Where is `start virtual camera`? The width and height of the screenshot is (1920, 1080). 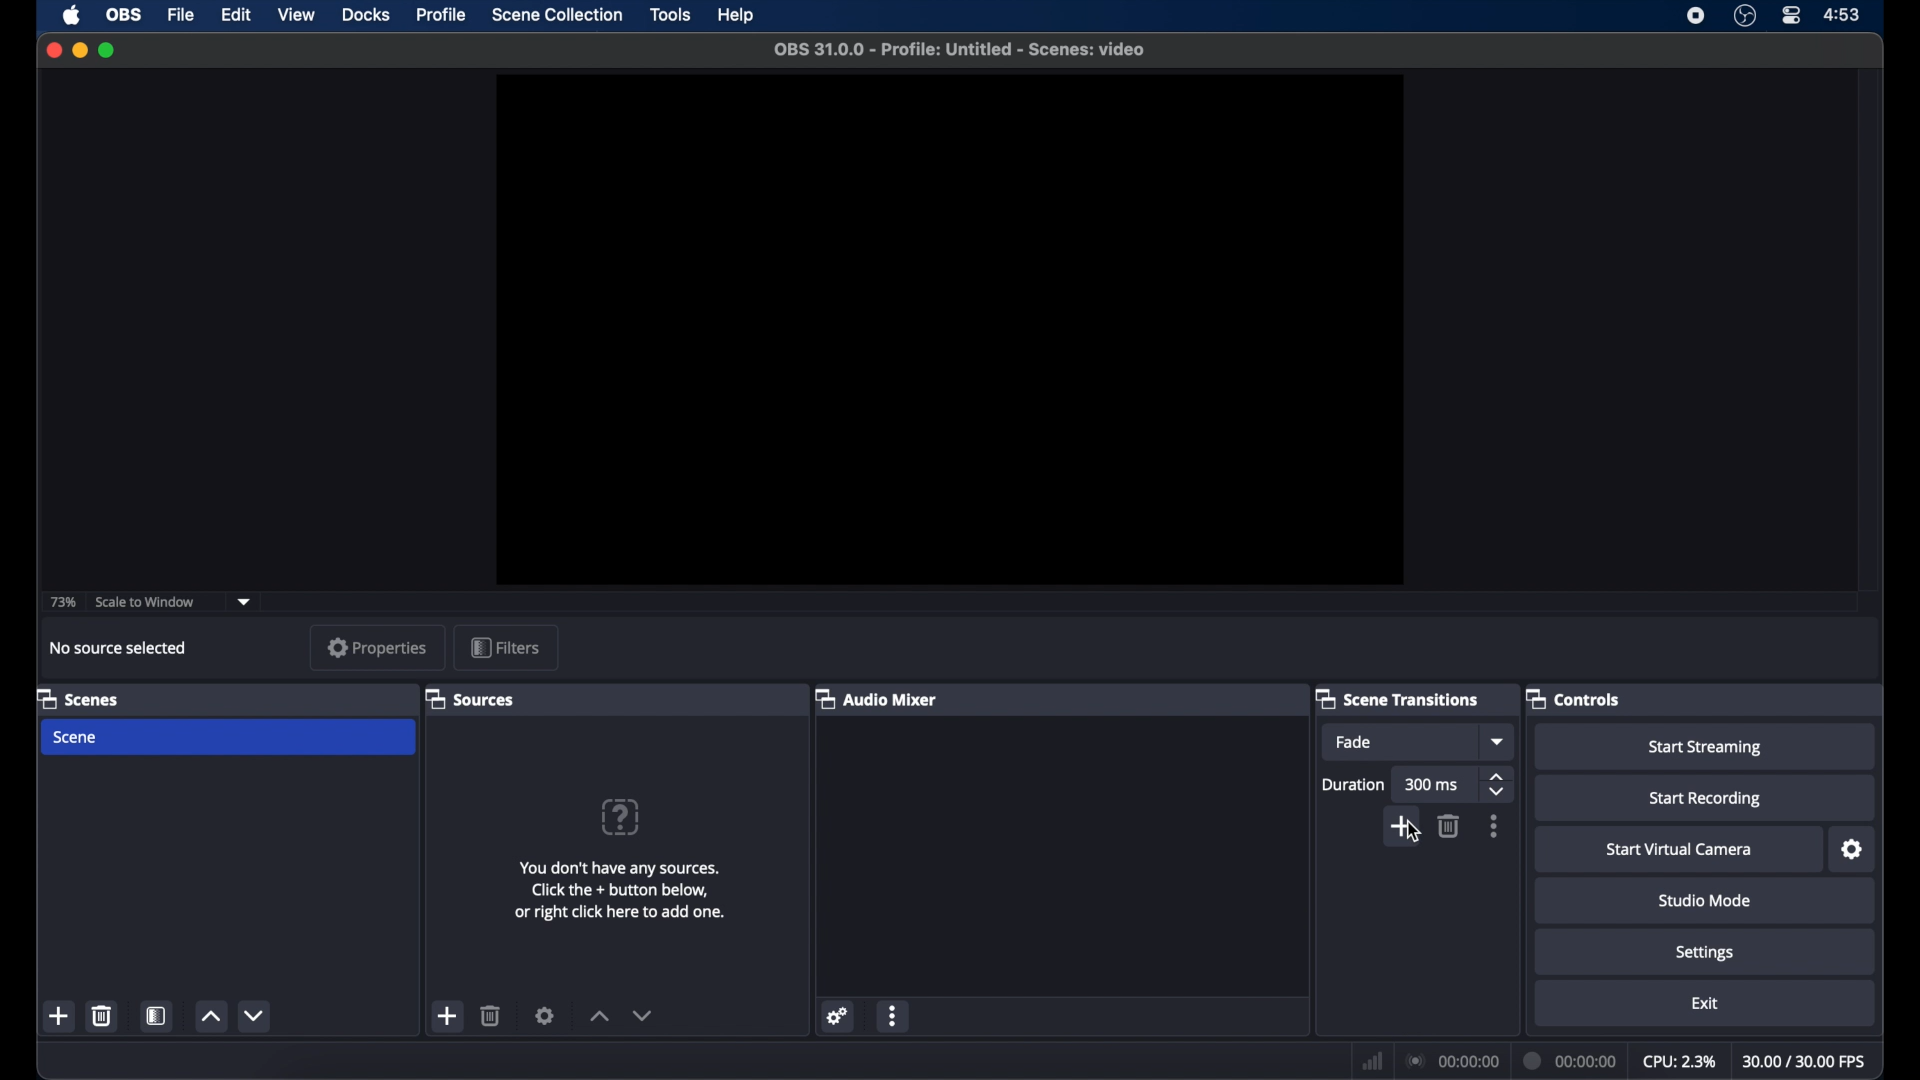
start virtual camera is located at coordinates (1678, 851).